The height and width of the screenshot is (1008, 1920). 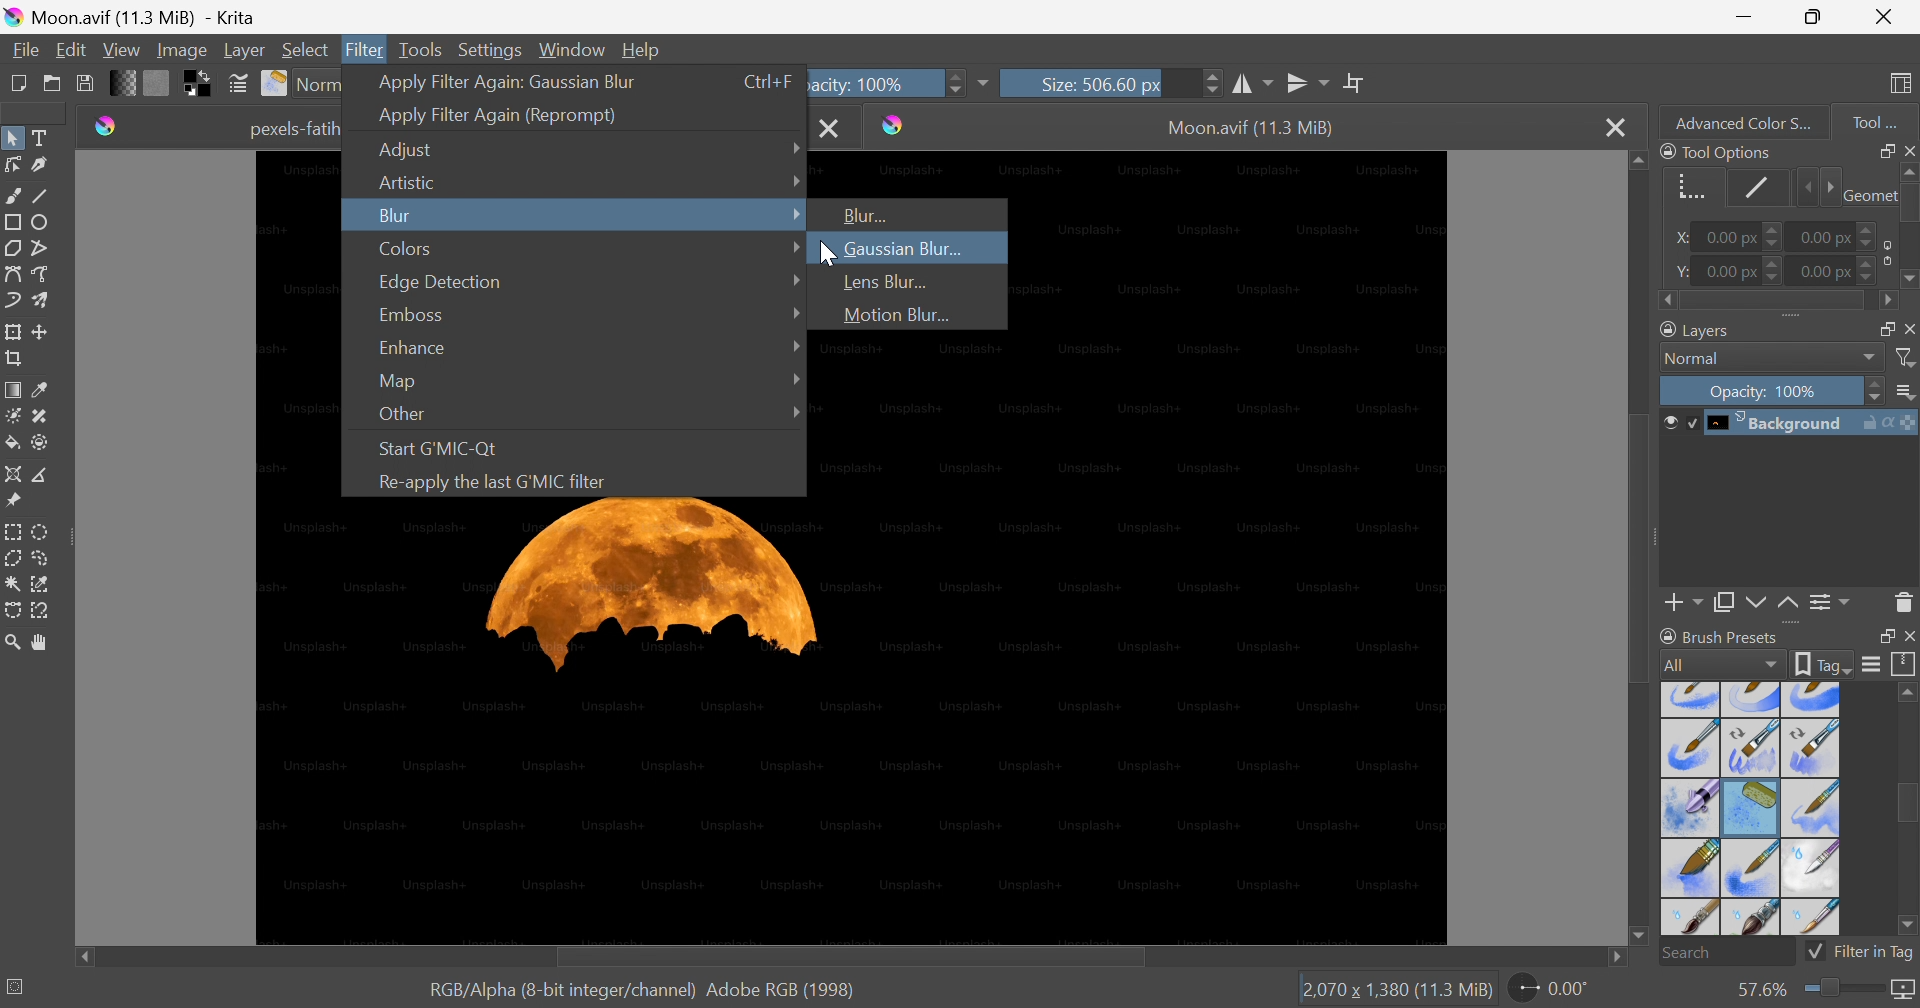 What do you see at coordinates (1353, 81) in the screenshot?
I see `Wrap around mode` at bounding box center [1353, 81].